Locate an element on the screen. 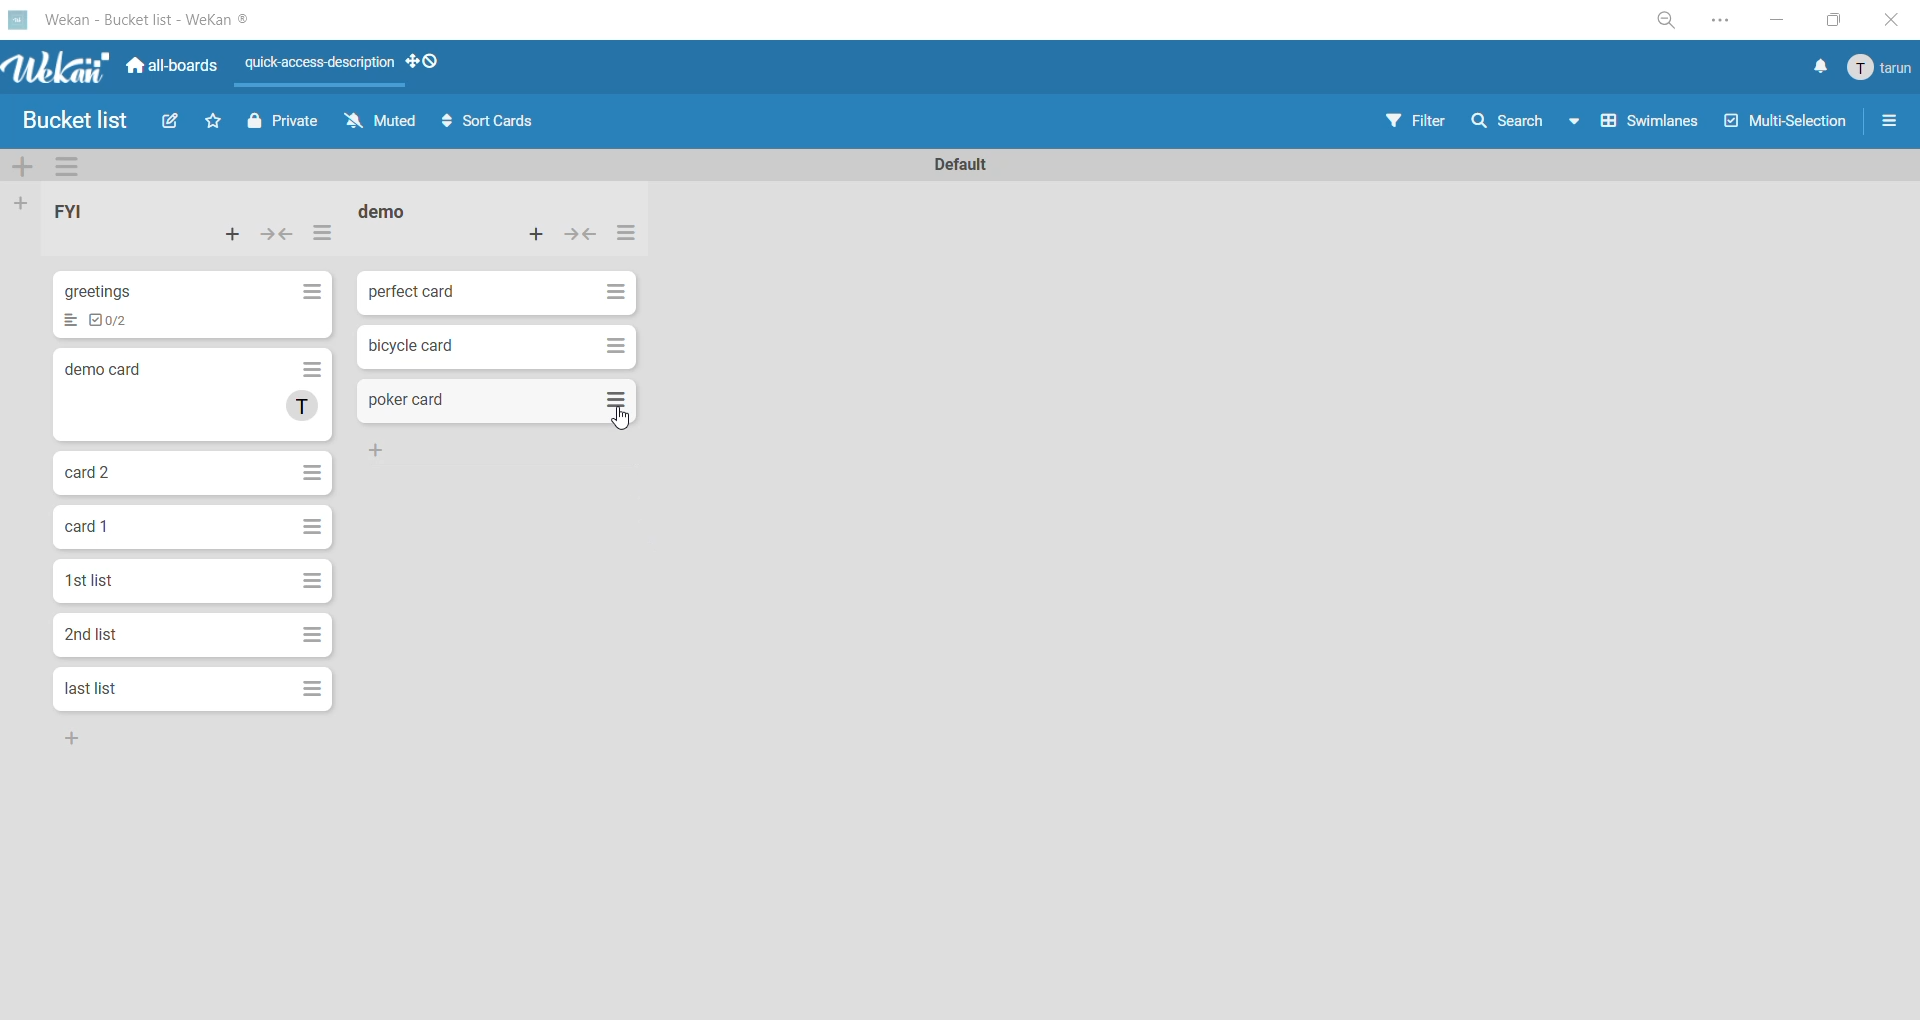 The image size is (1920, 1020). Hamburger is located at coordinates (613, 400).